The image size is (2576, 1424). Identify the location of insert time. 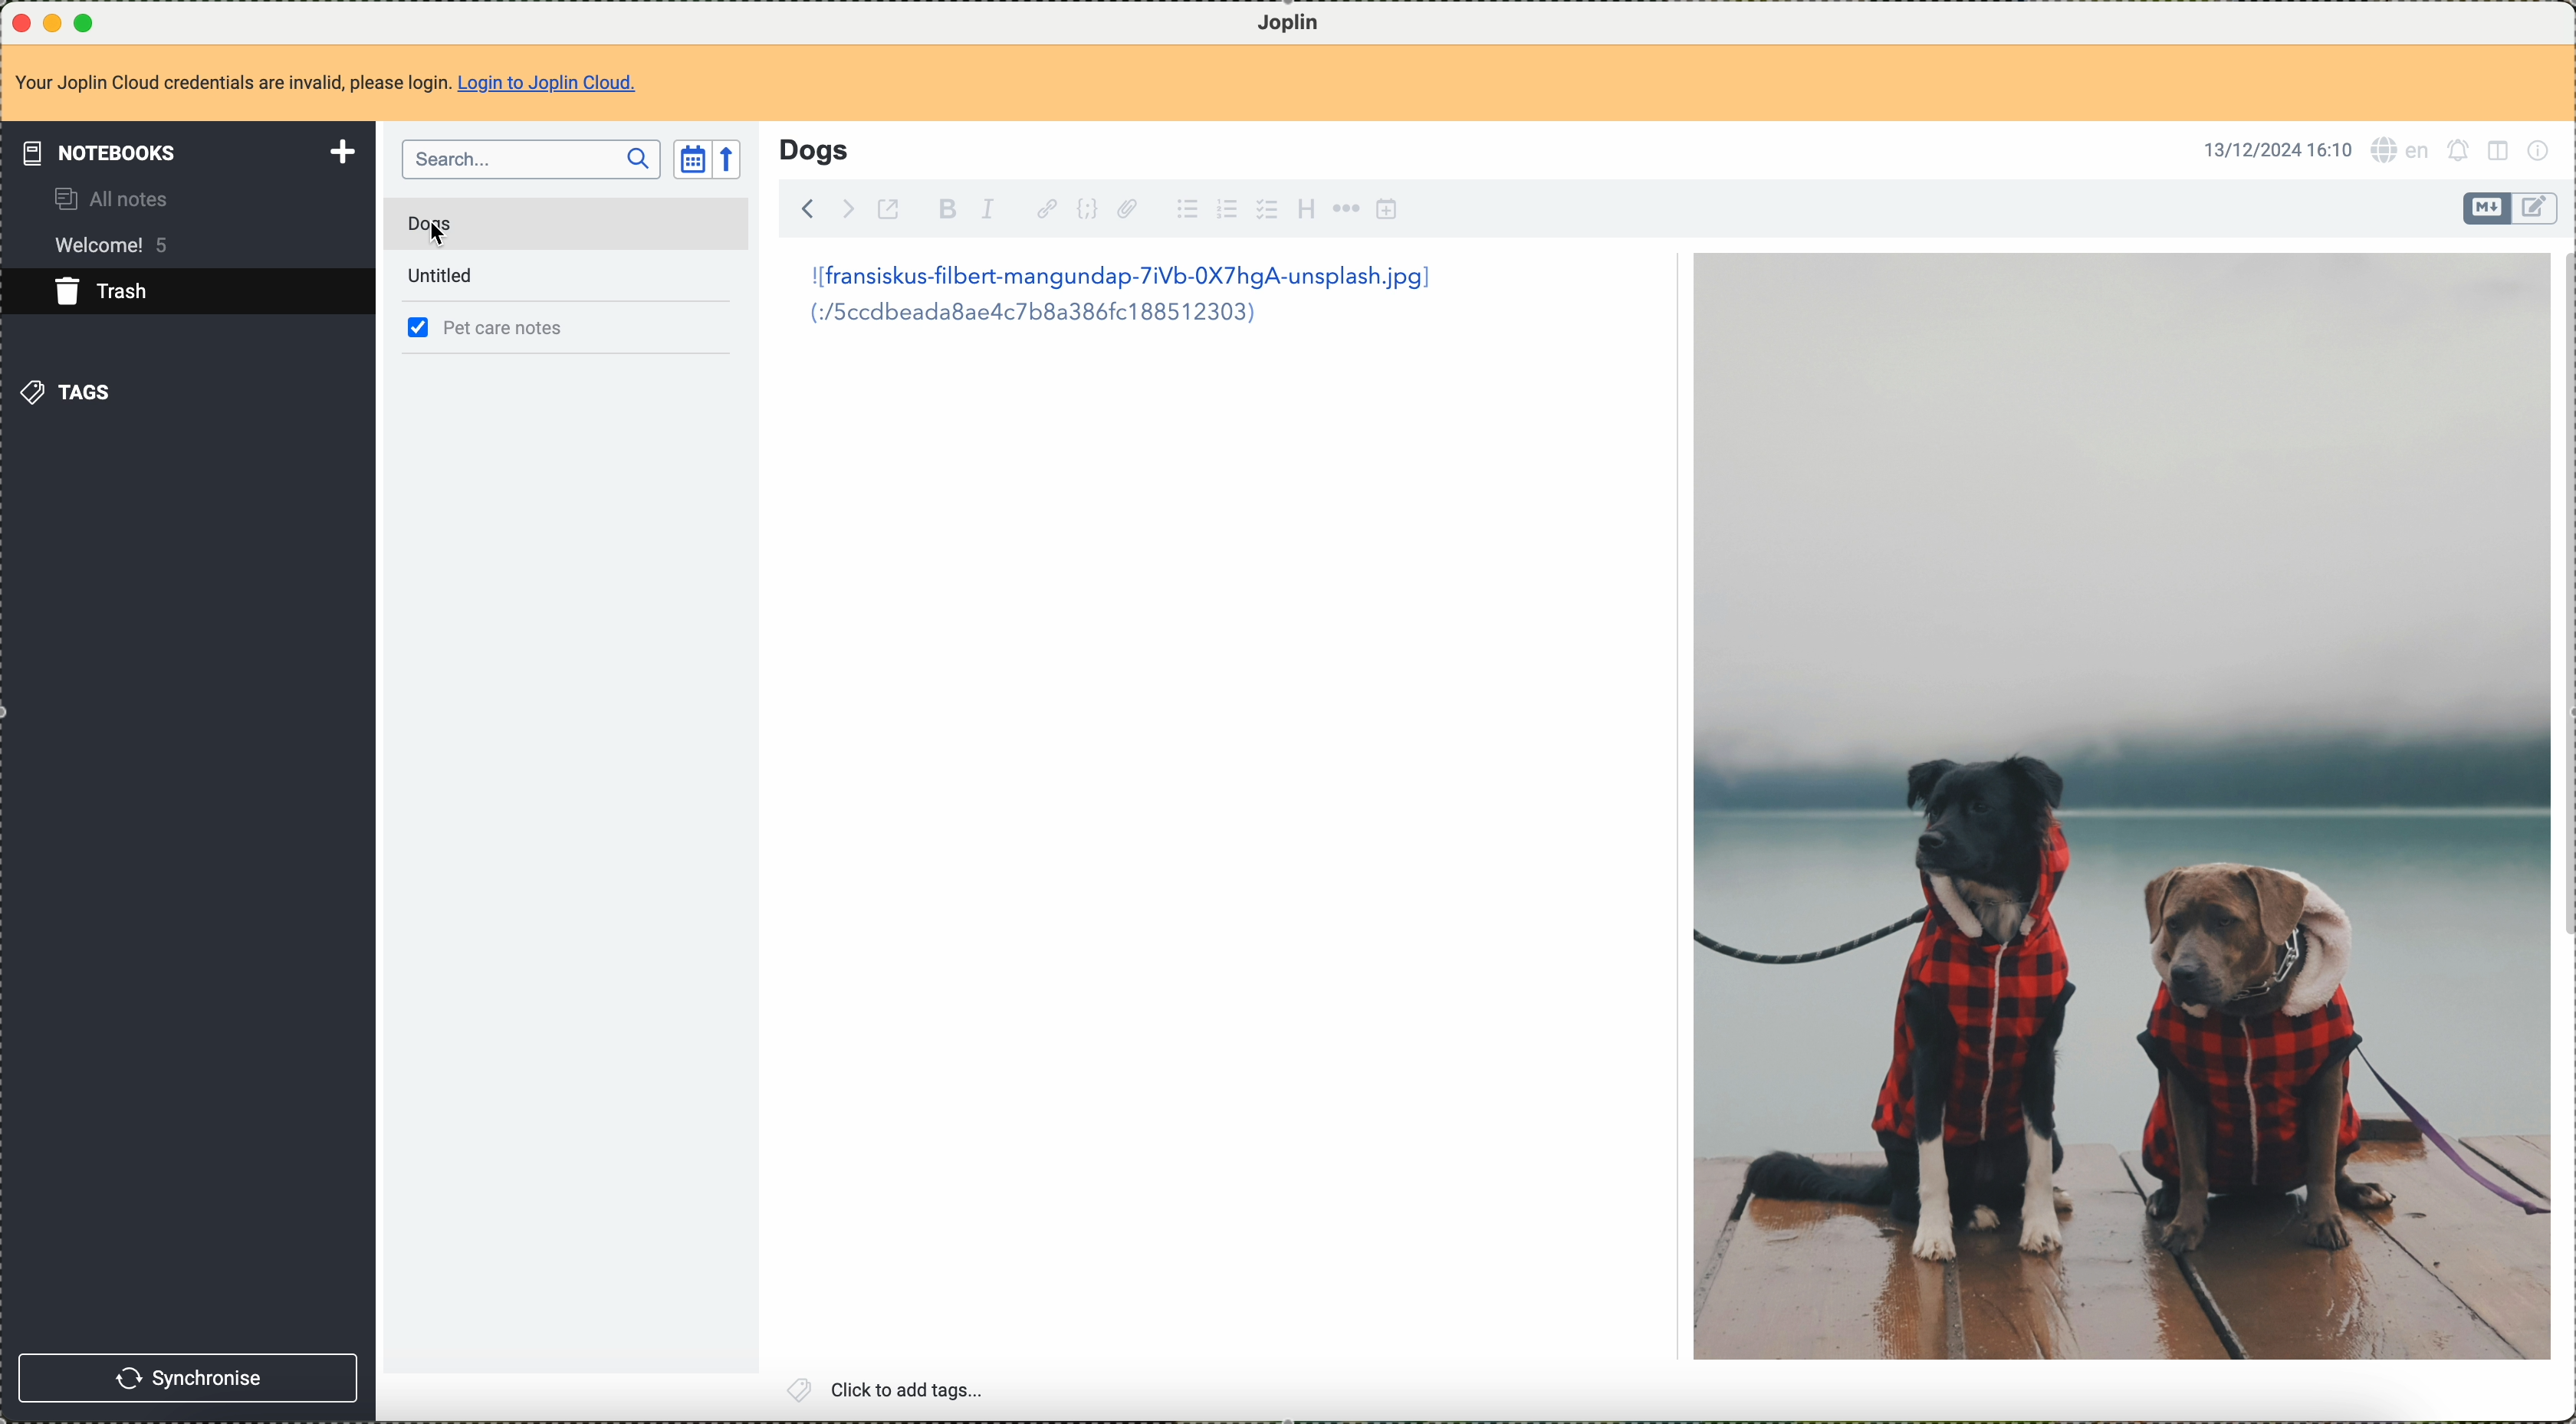
(1388, 210).